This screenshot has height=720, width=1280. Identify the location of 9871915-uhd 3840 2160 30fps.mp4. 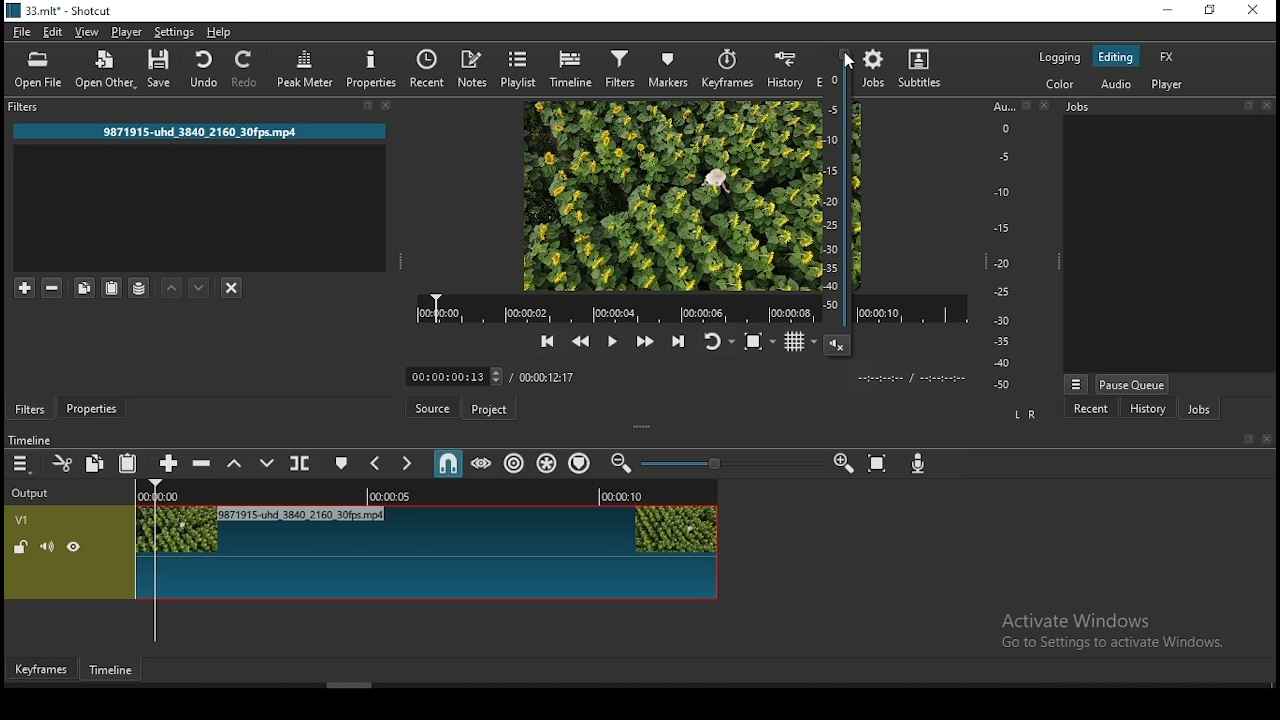
(195, 131).